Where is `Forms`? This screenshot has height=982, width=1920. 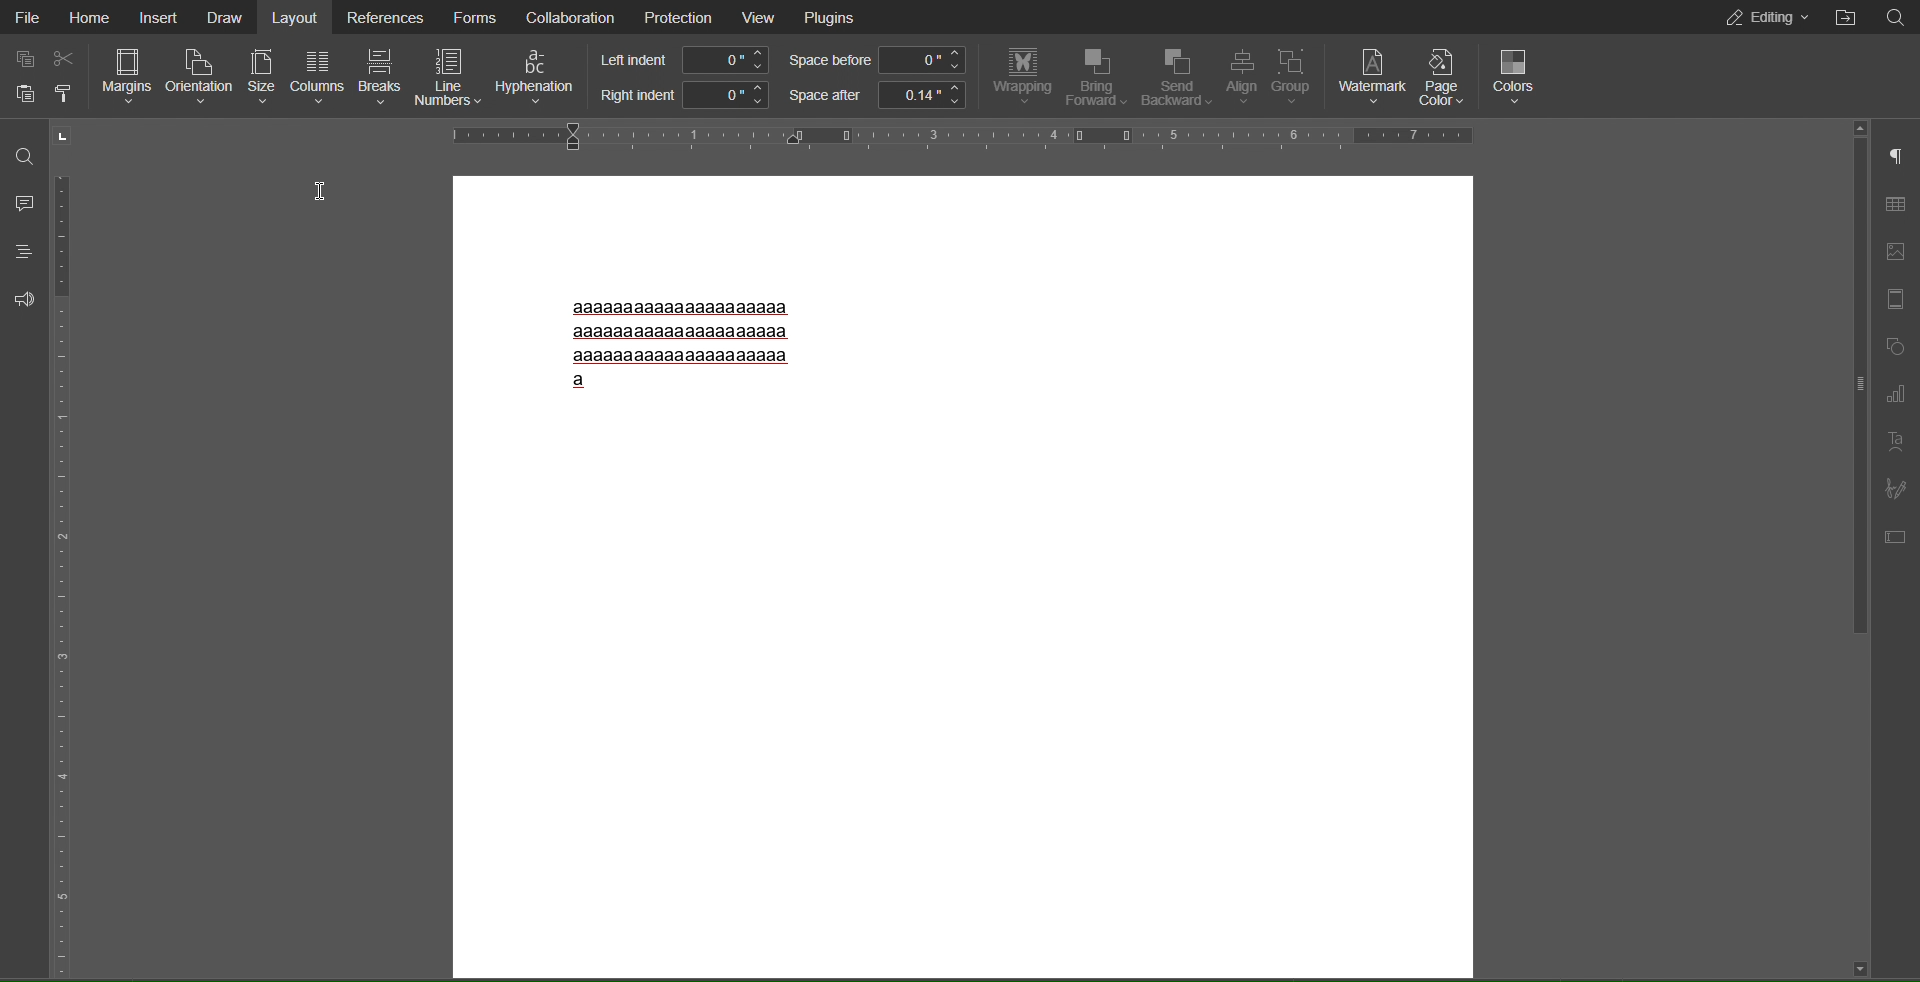
Forms is located at coordinates (475, 18).